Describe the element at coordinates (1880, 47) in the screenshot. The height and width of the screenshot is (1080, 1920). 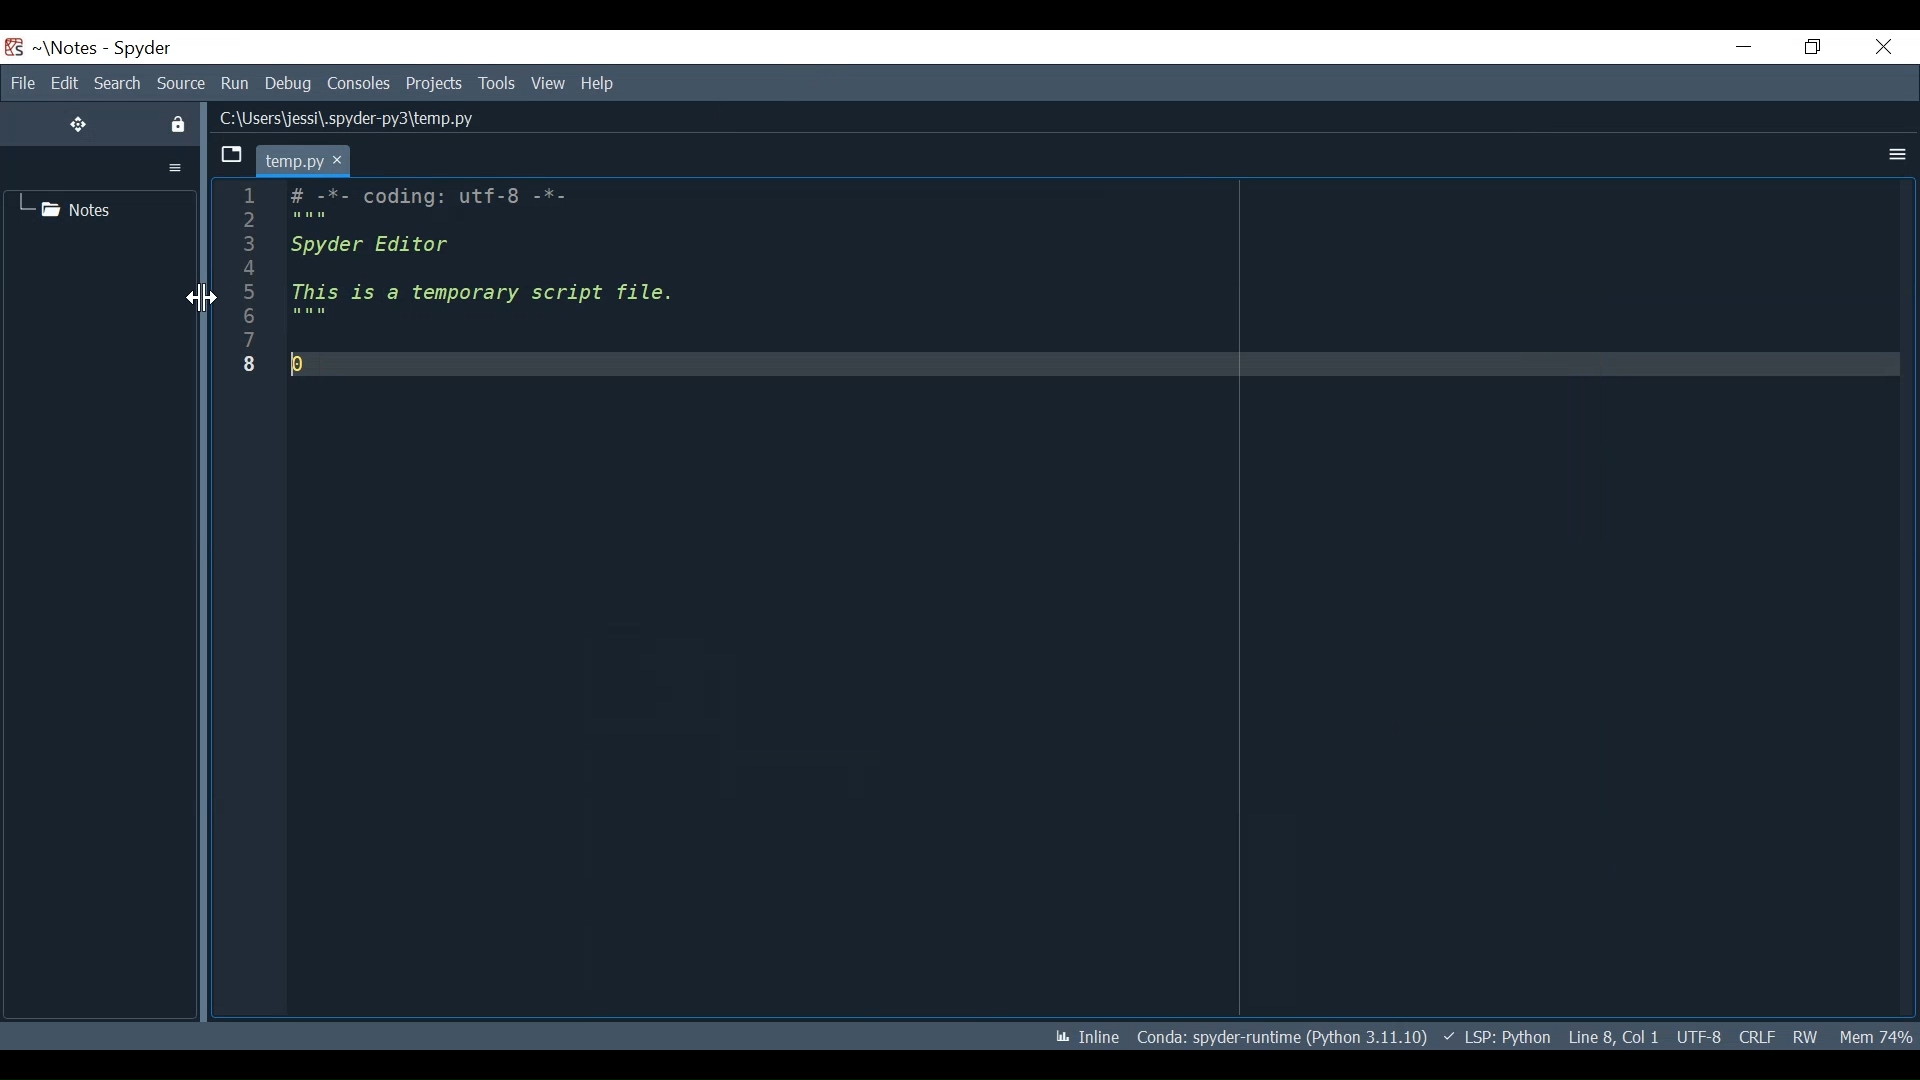
I see `Close` at that location.